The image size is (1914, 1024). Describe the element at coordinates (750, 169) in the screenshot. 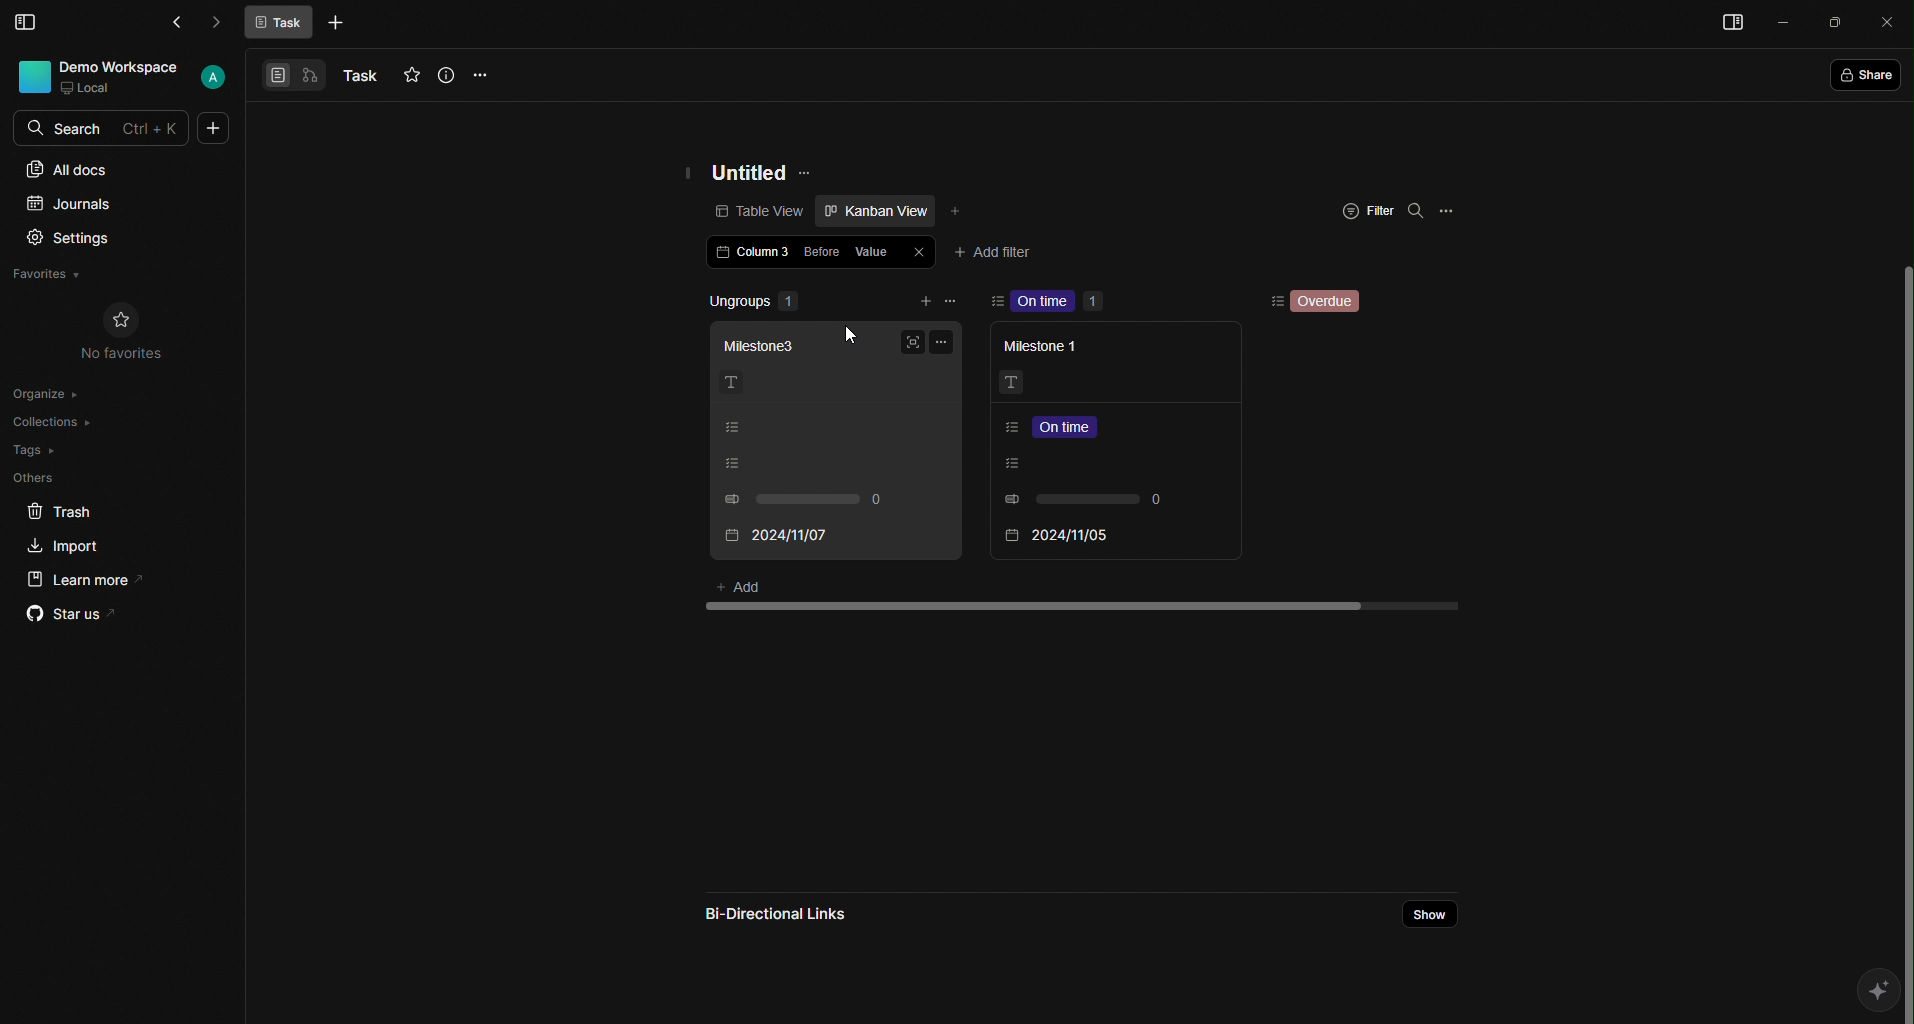

I see `Untitled` at that location.